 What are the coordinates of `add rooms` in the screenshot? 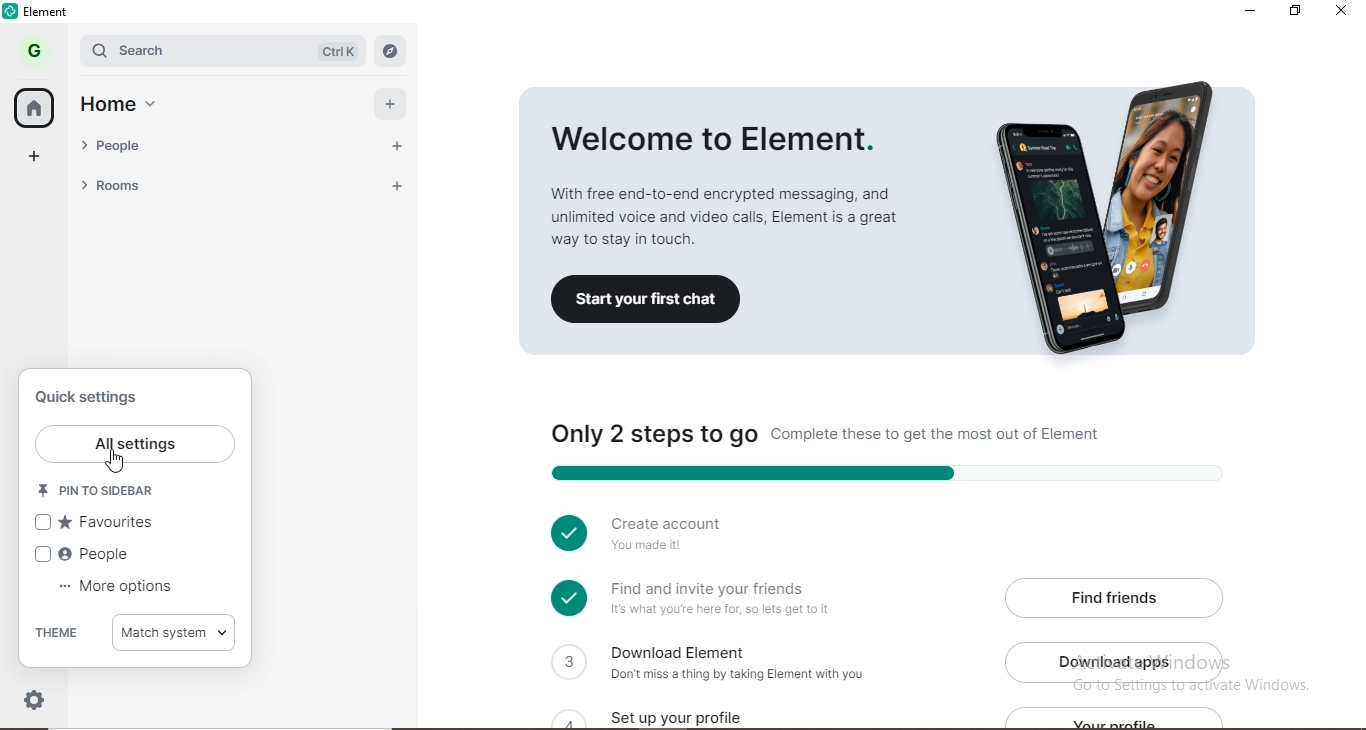 It's located at (391, 185).